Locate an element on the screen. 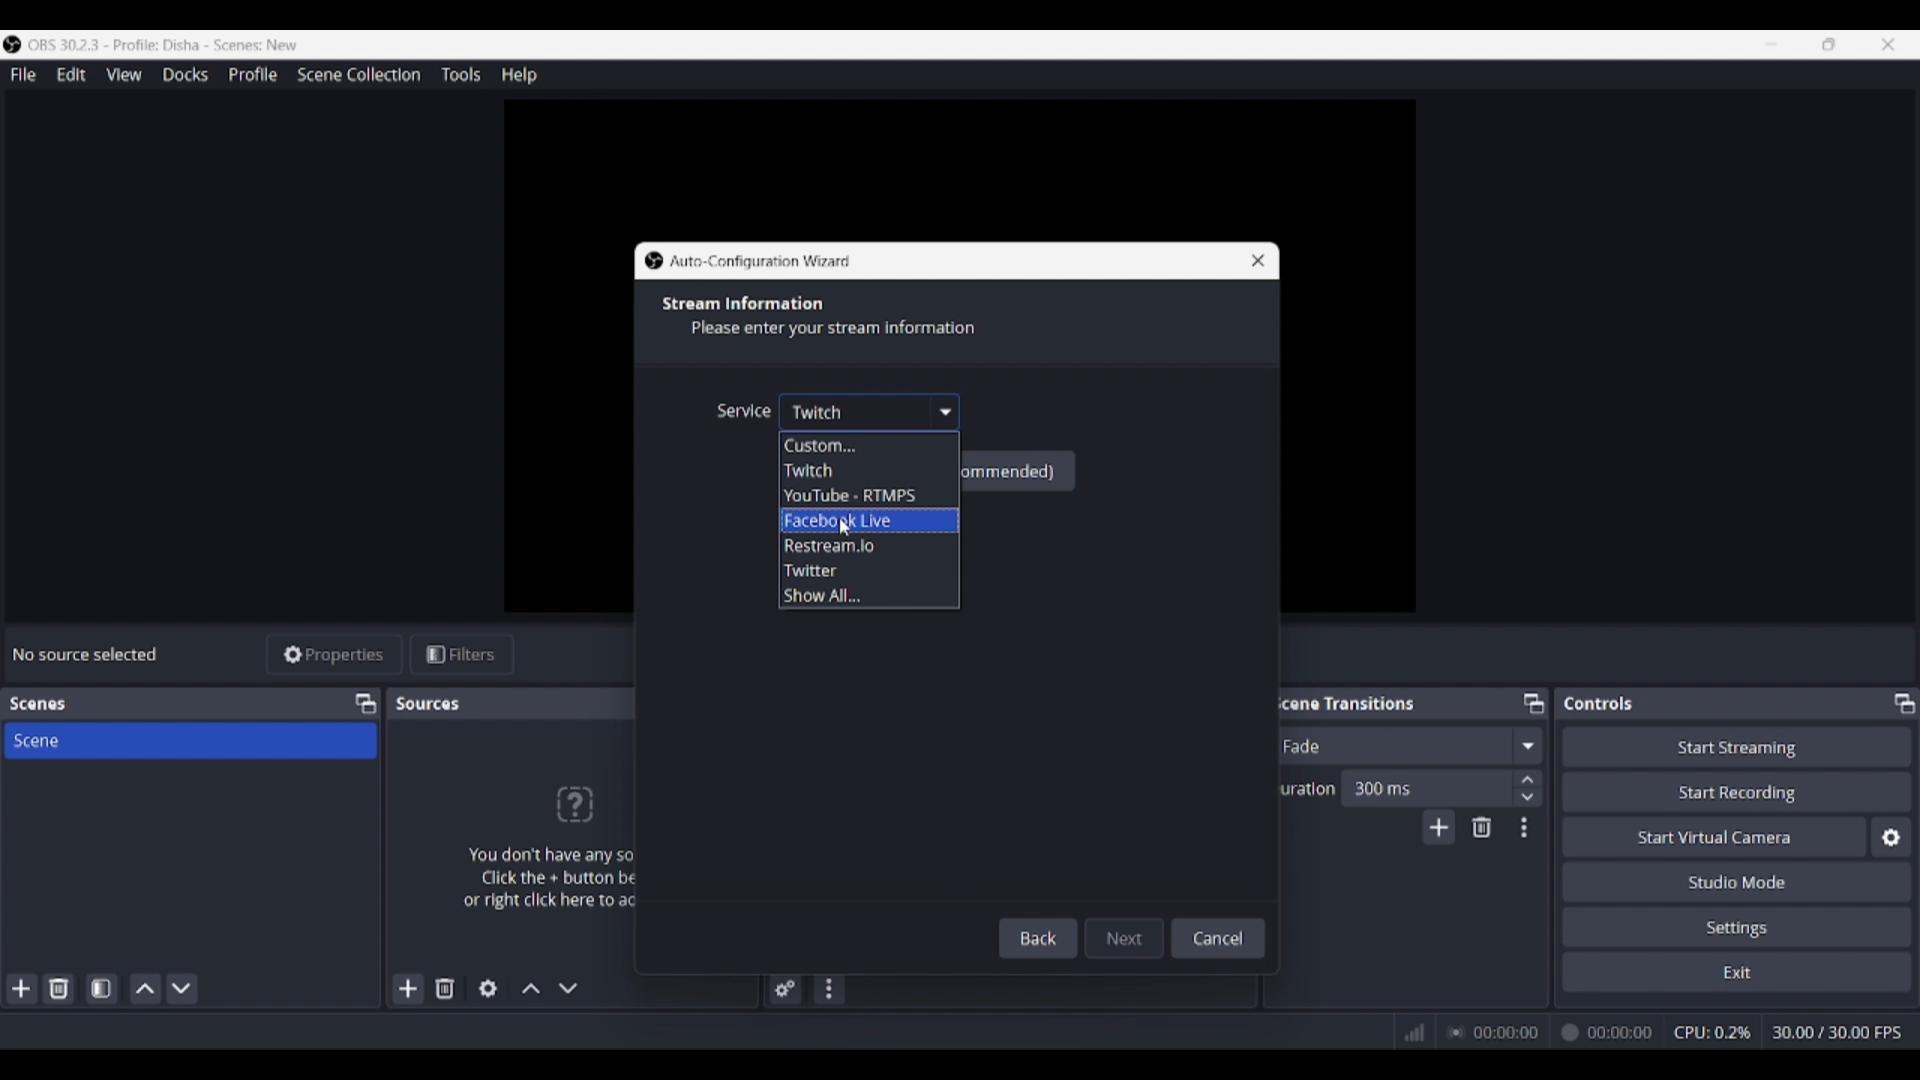 The height and width of the screenshot is (1080, 1920). CPU is located at coordinates (1713, 1032).